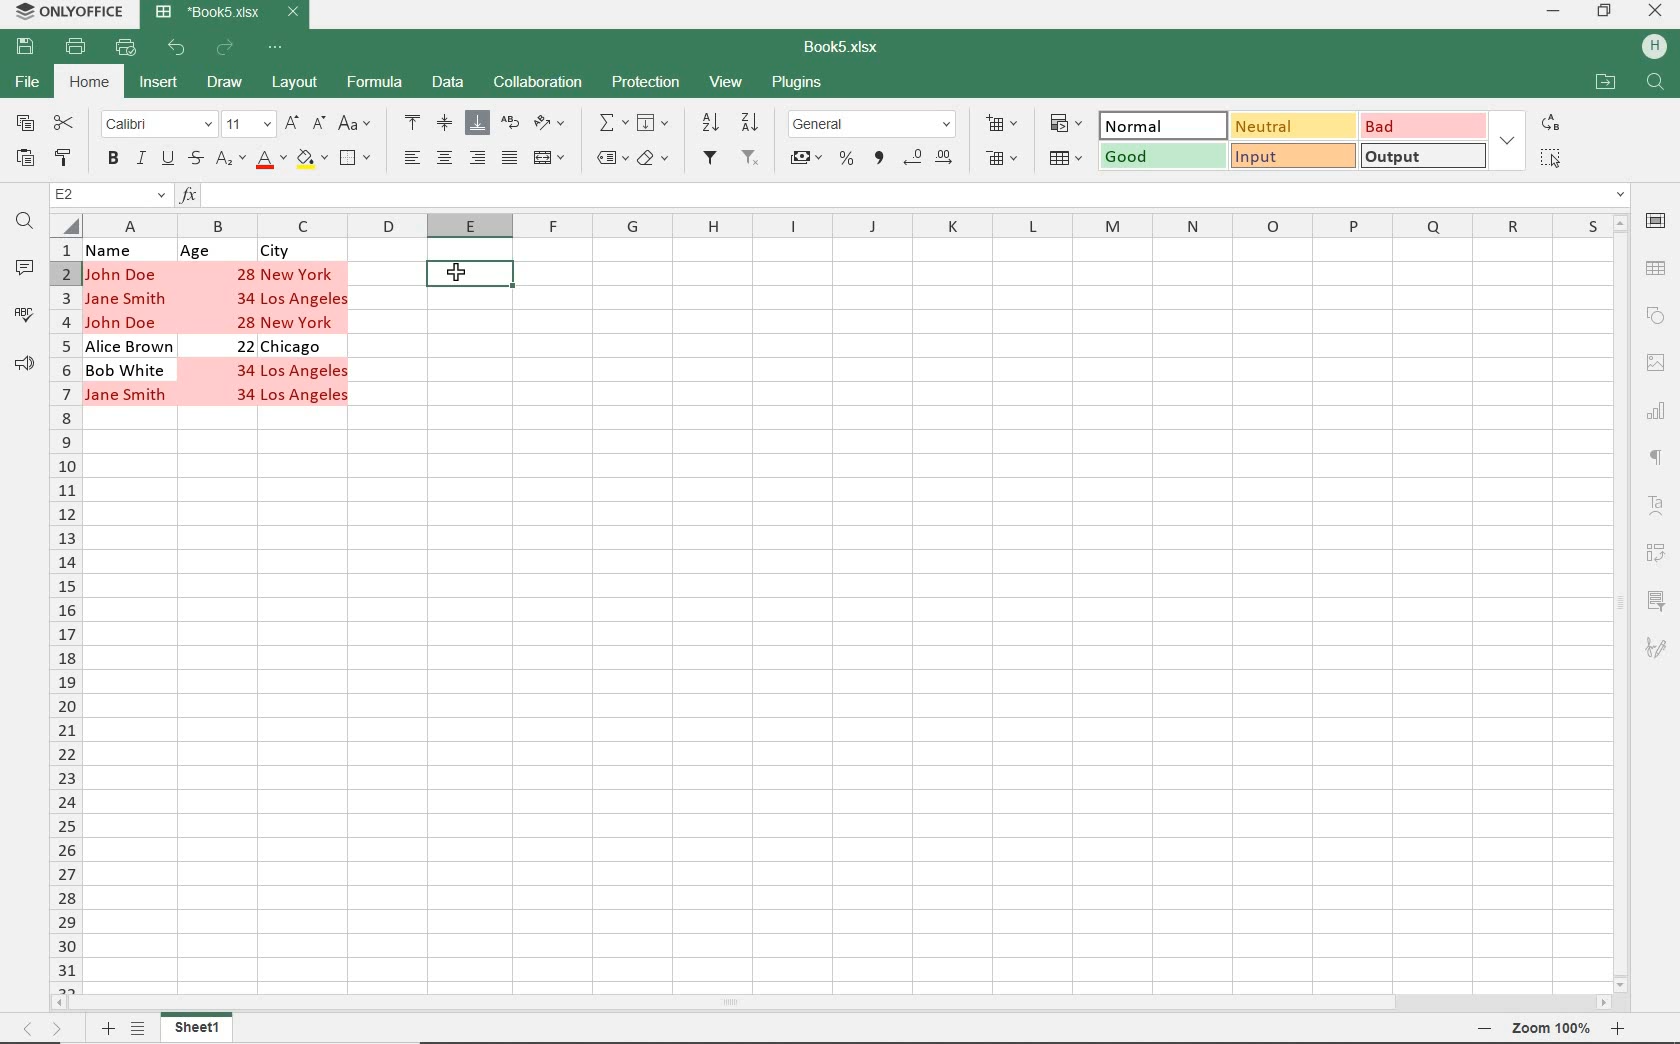 The image size is (1680, 1044). Describe the element at coordinates (1424, 156) in the screenshot. I see `OUTPUT` at that location.